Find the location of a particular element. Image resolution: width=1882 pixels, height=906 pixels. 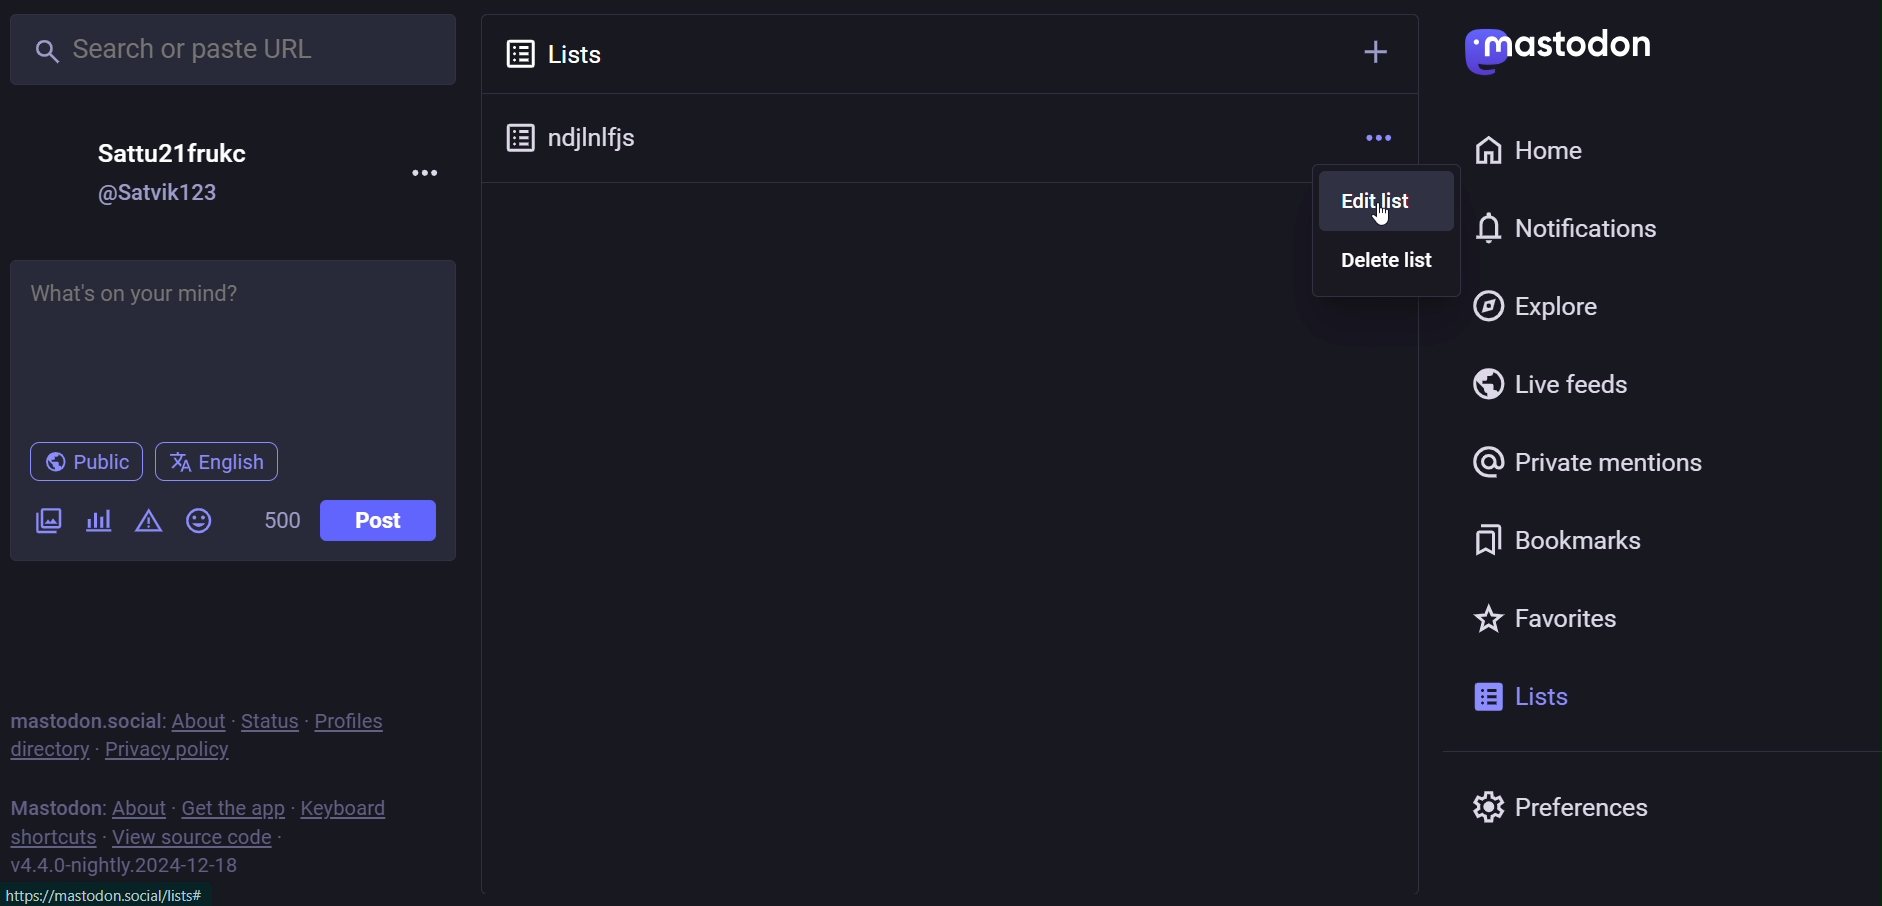

list is located at coordinates (1524, 695).